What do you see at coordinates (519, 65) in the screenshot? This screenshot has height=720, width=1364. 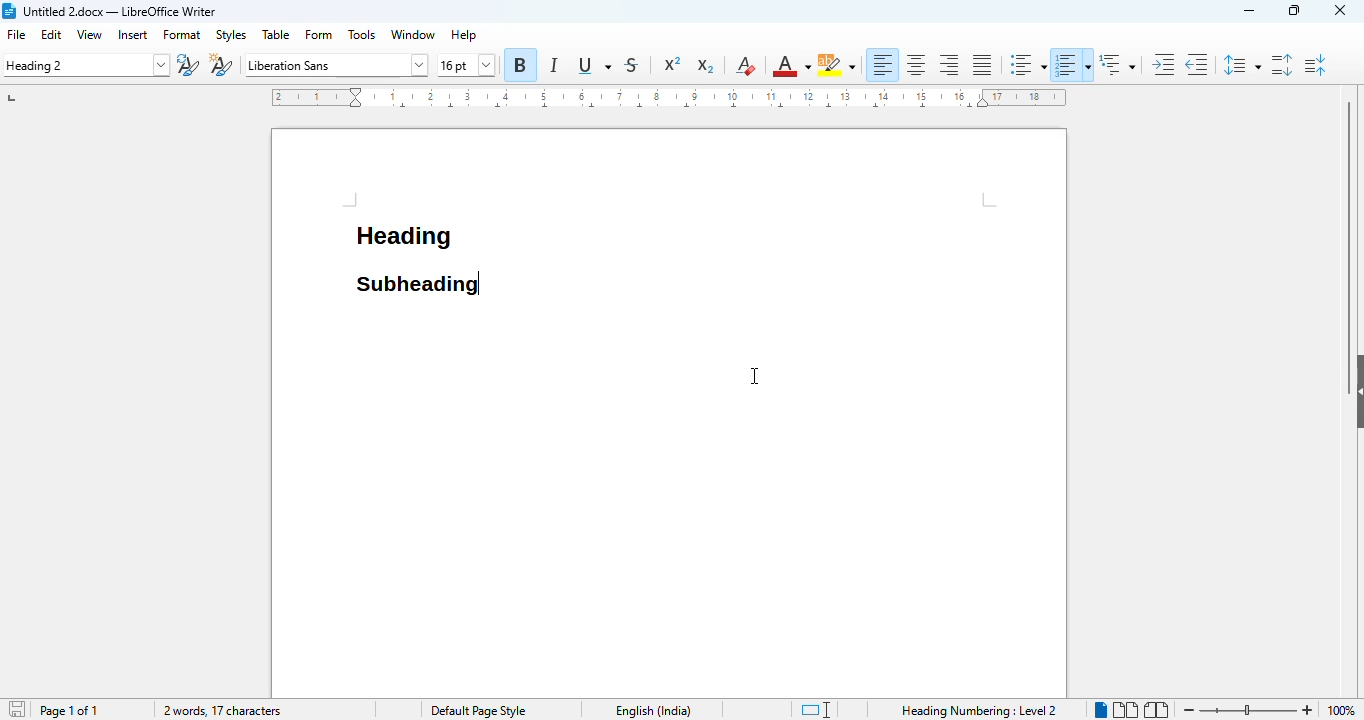 I see `bold` at bounding box center [519, 65].